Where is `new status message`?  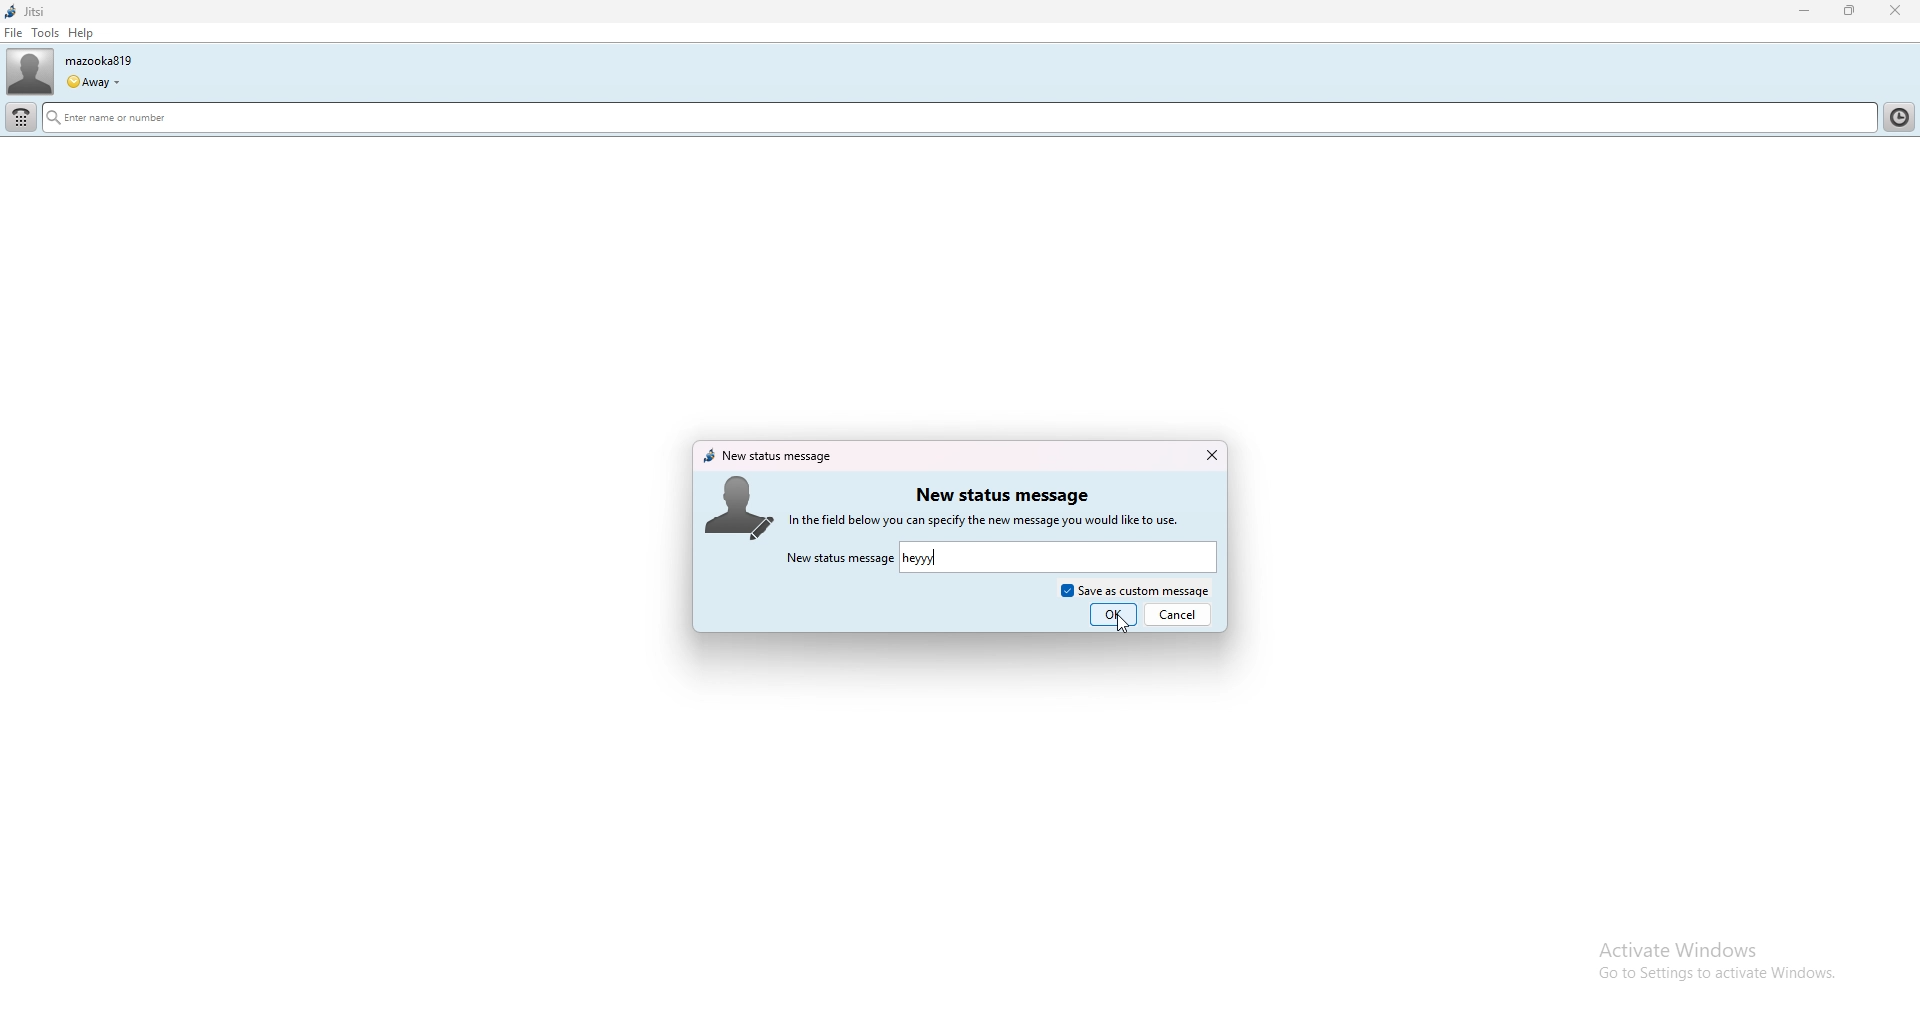
new status message is located at coordinates (769, 456).